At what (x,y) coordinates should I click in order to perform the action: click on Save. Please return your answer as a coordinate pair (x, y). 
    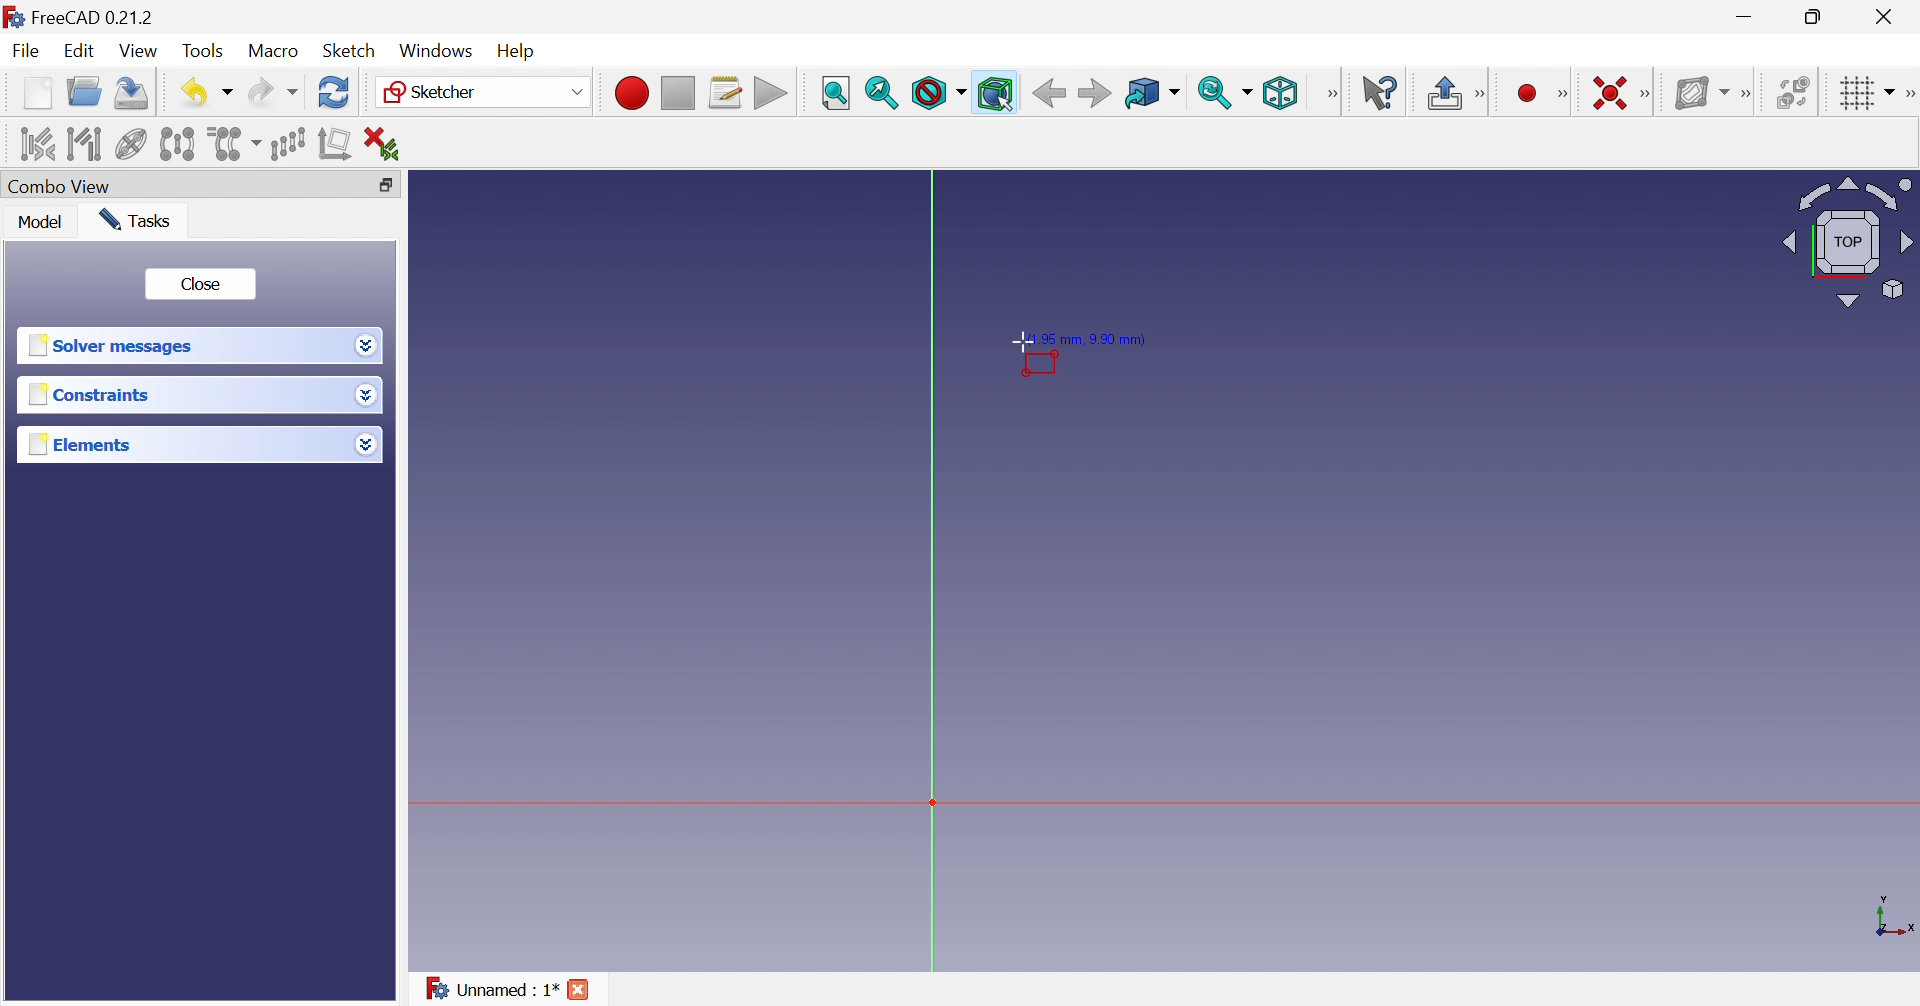
    Looking at the image, I should click on (133, 94).